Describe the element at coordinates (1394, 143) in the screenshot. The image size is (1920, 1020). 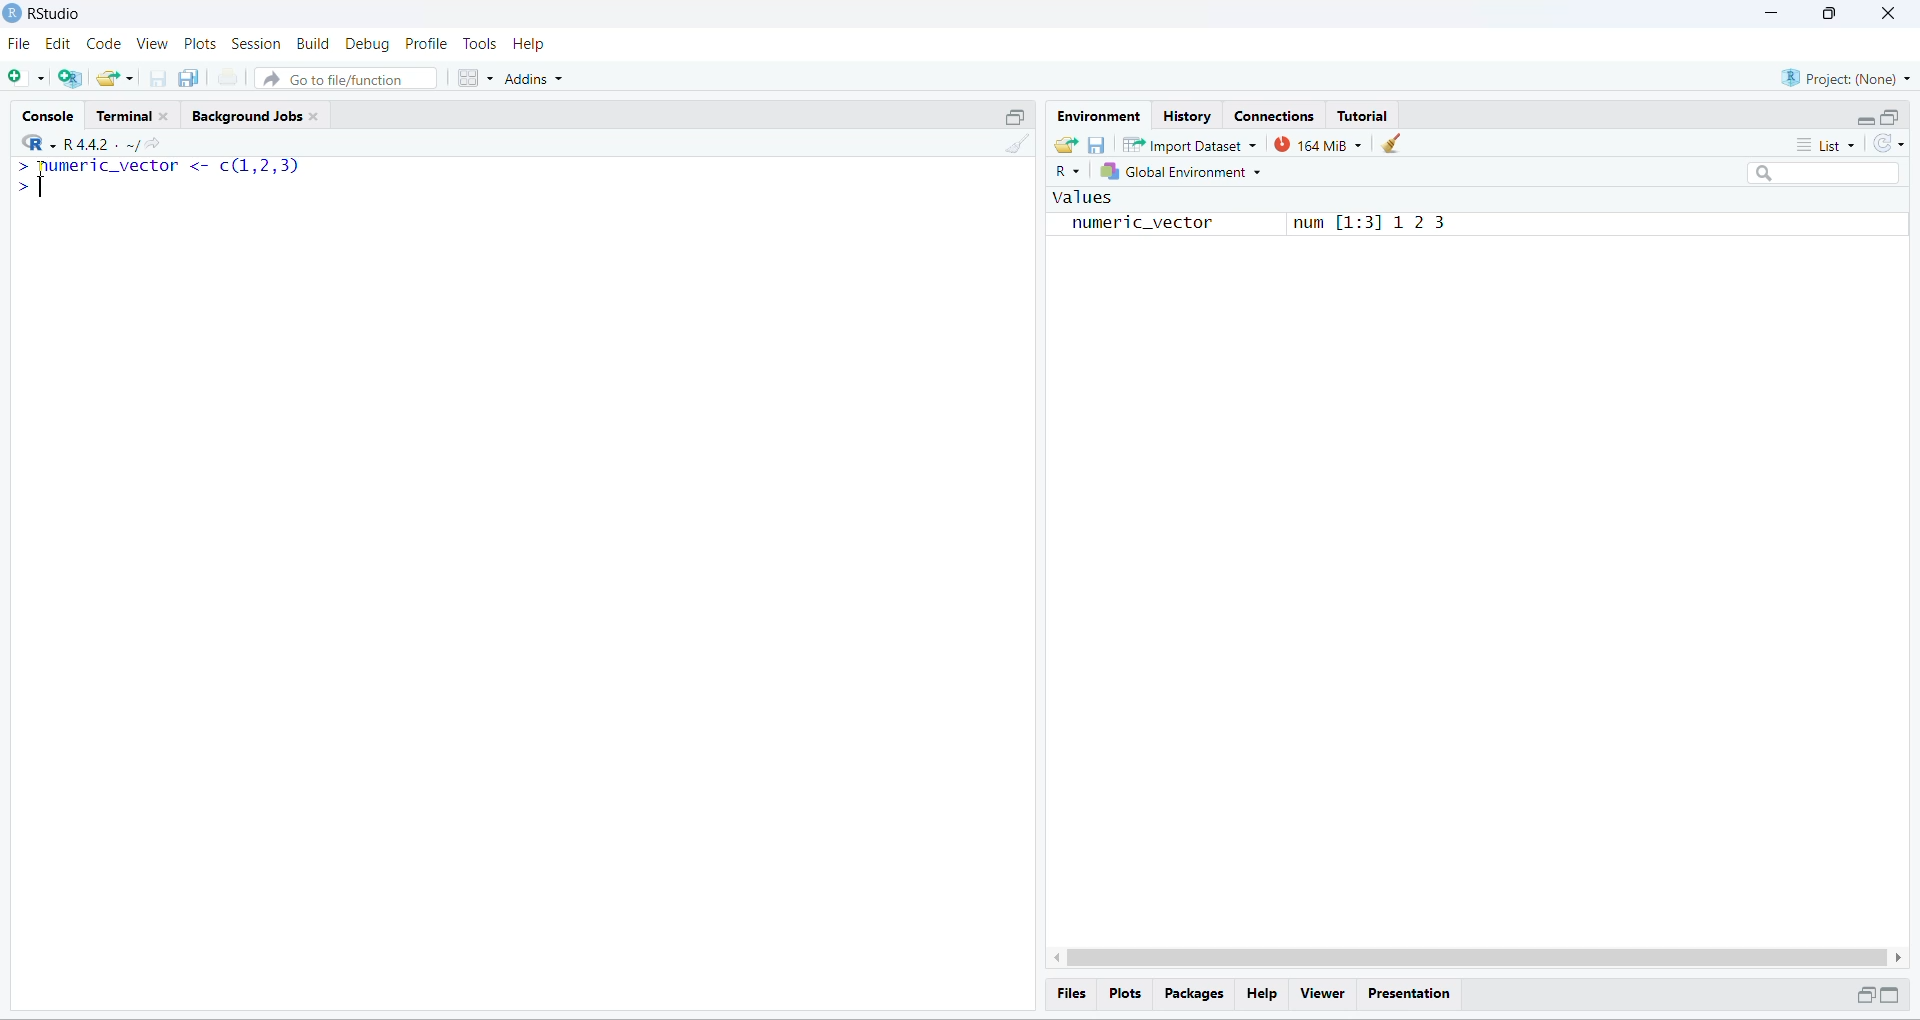
I see `clear` at that location.